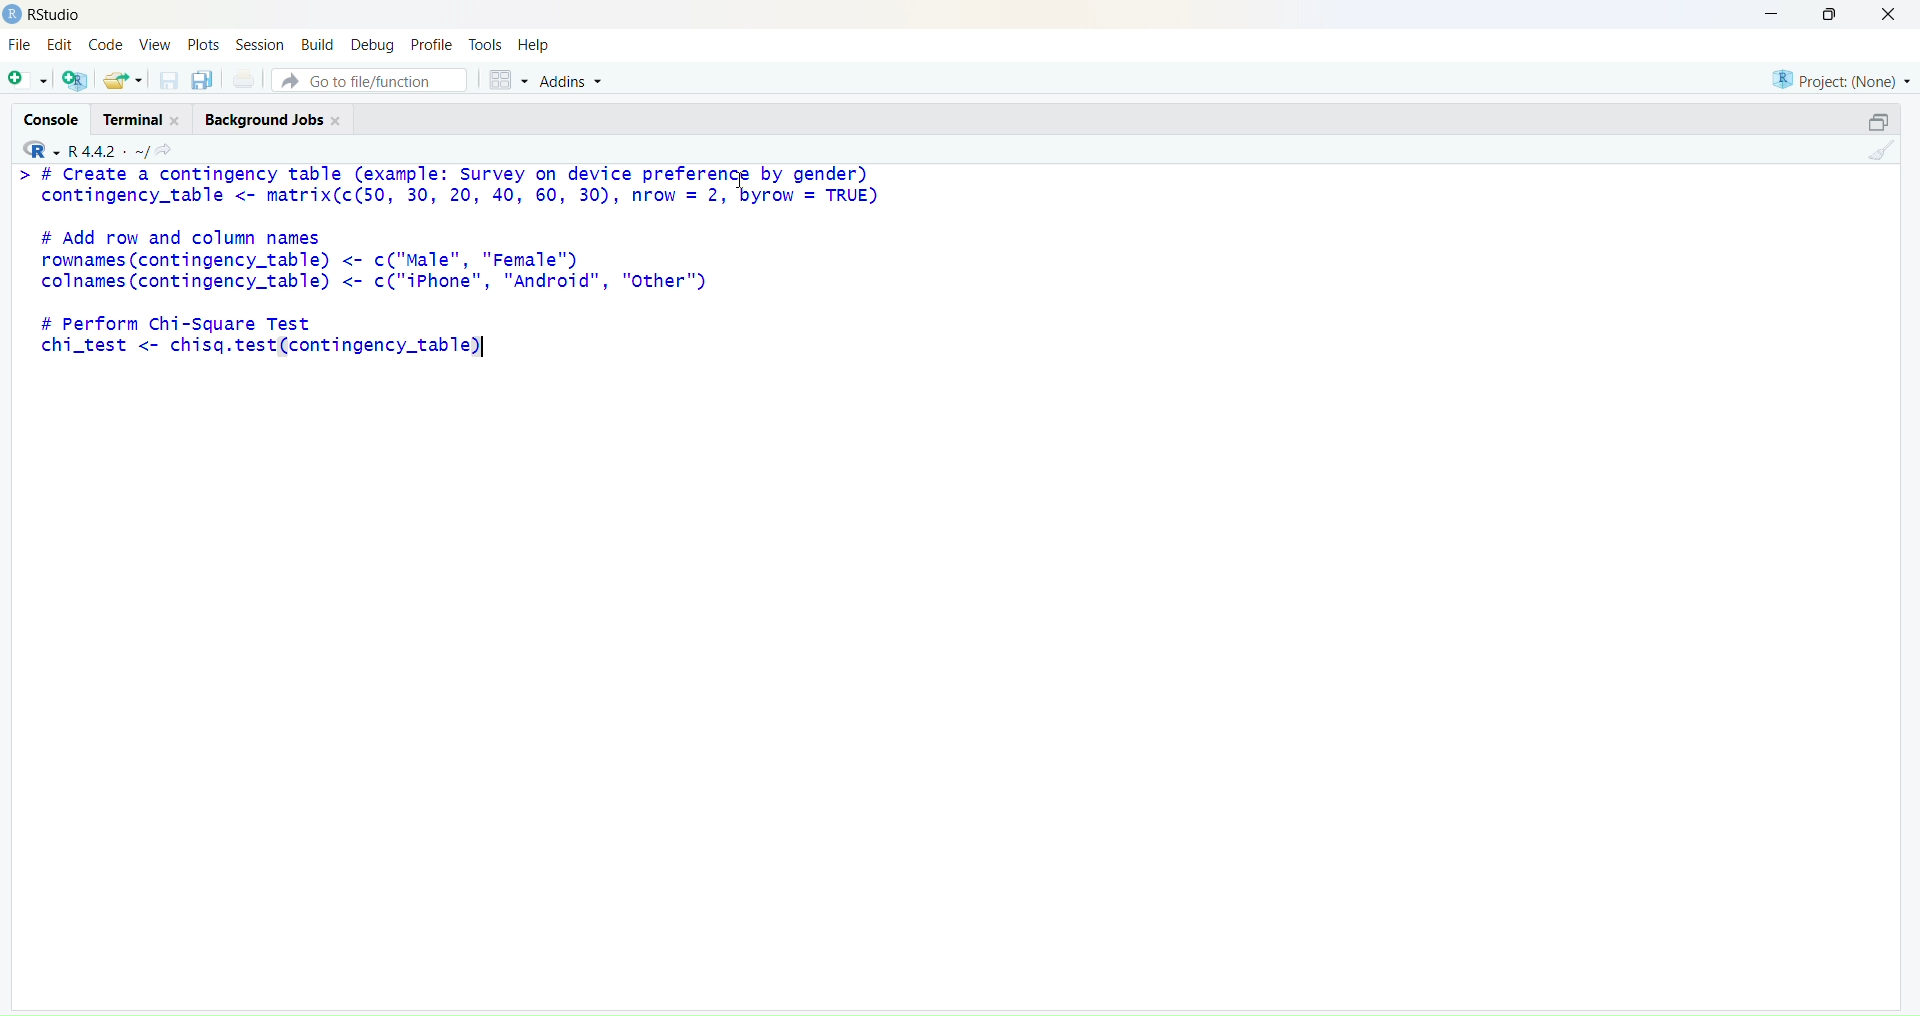  What do you see at coordinates (110, 152) in the screenshot?
I see `R 4.4.2 ~/` at bounding box center [110, 152].